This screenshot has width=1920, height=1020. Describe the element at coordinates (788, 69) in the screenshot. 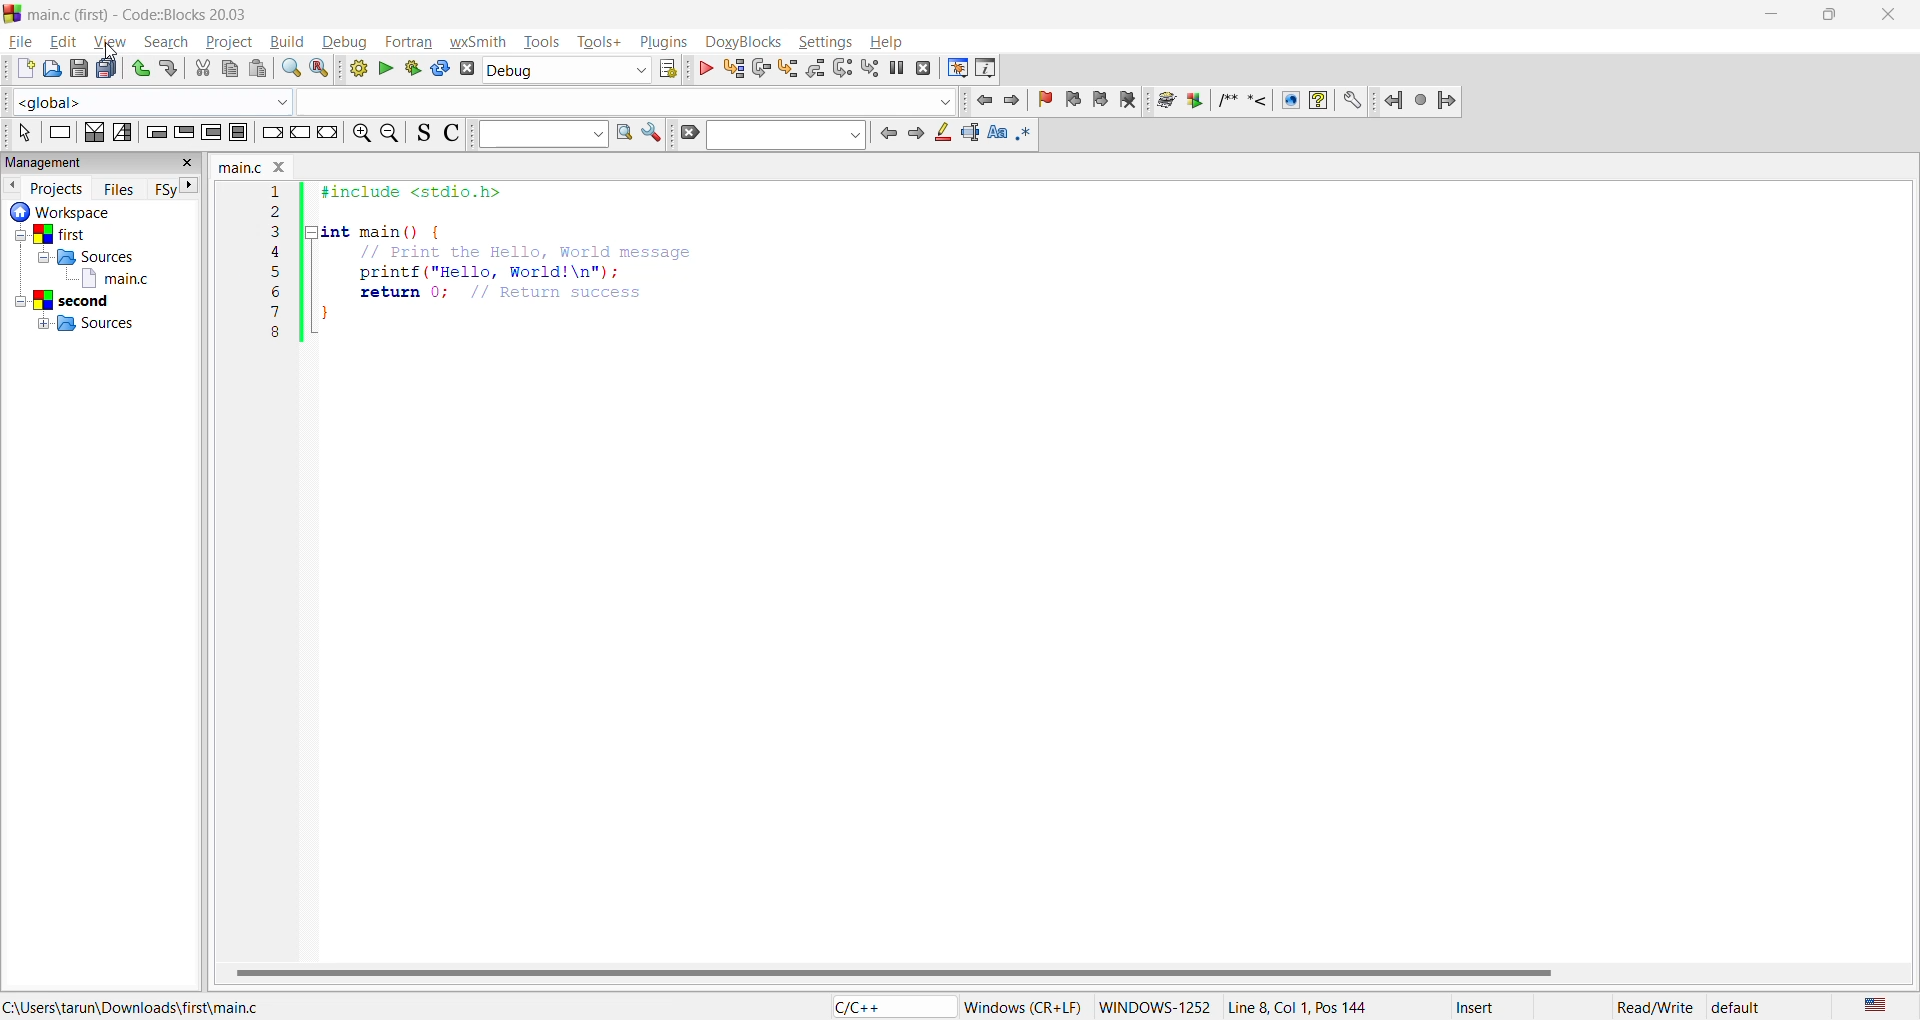

I see `step into` at that location.